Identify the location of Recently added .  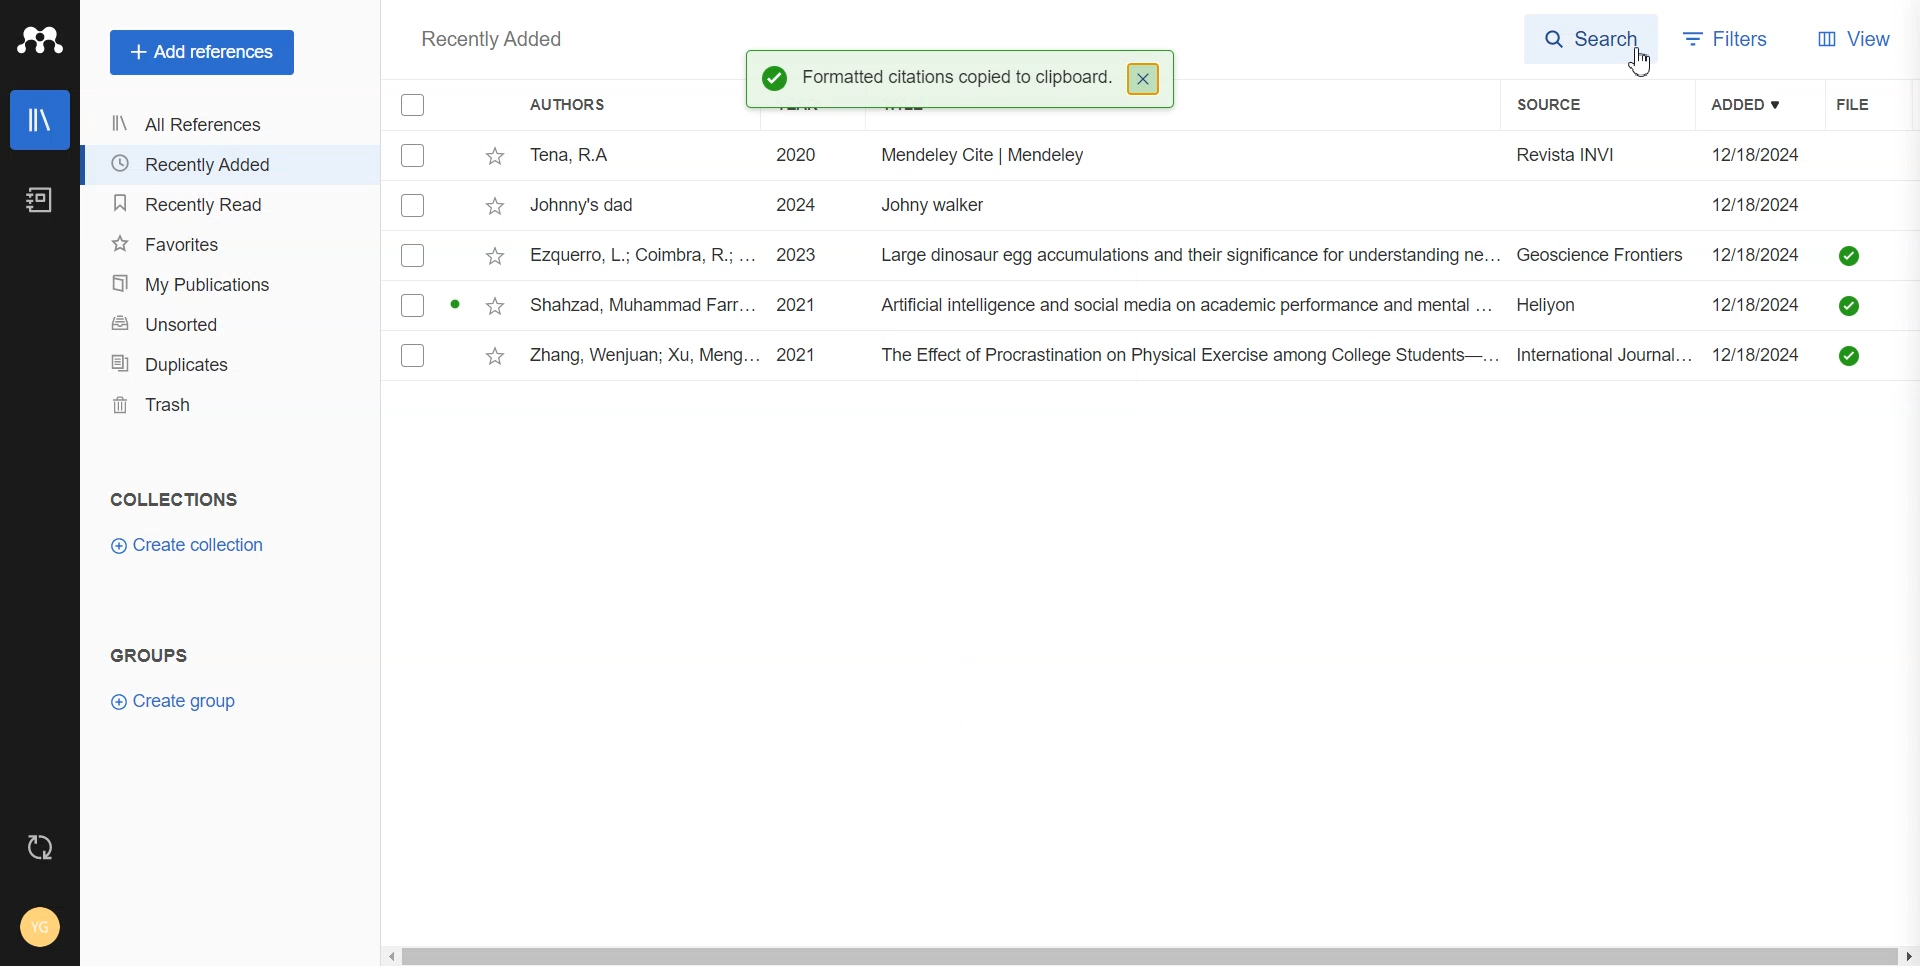
(494, 41).